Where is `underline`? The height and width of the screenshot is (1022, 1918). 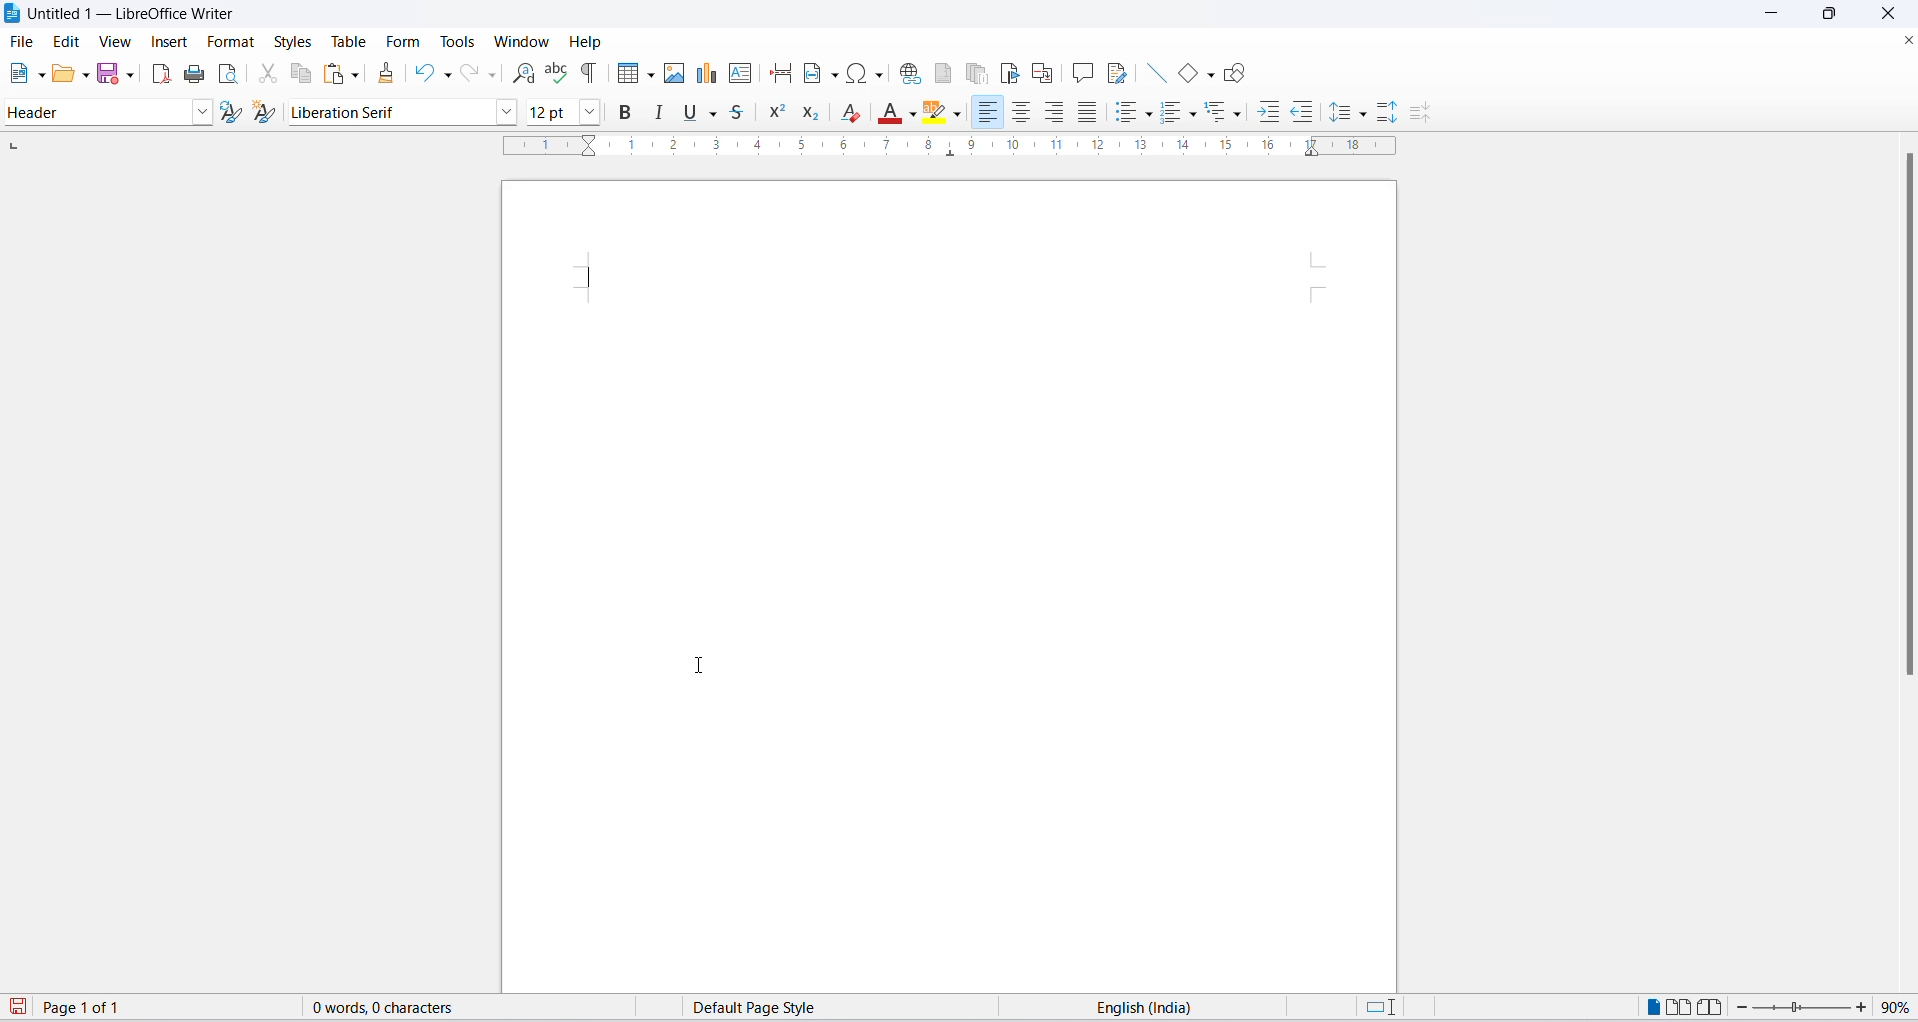 underline is located at coordinates (689, 115).